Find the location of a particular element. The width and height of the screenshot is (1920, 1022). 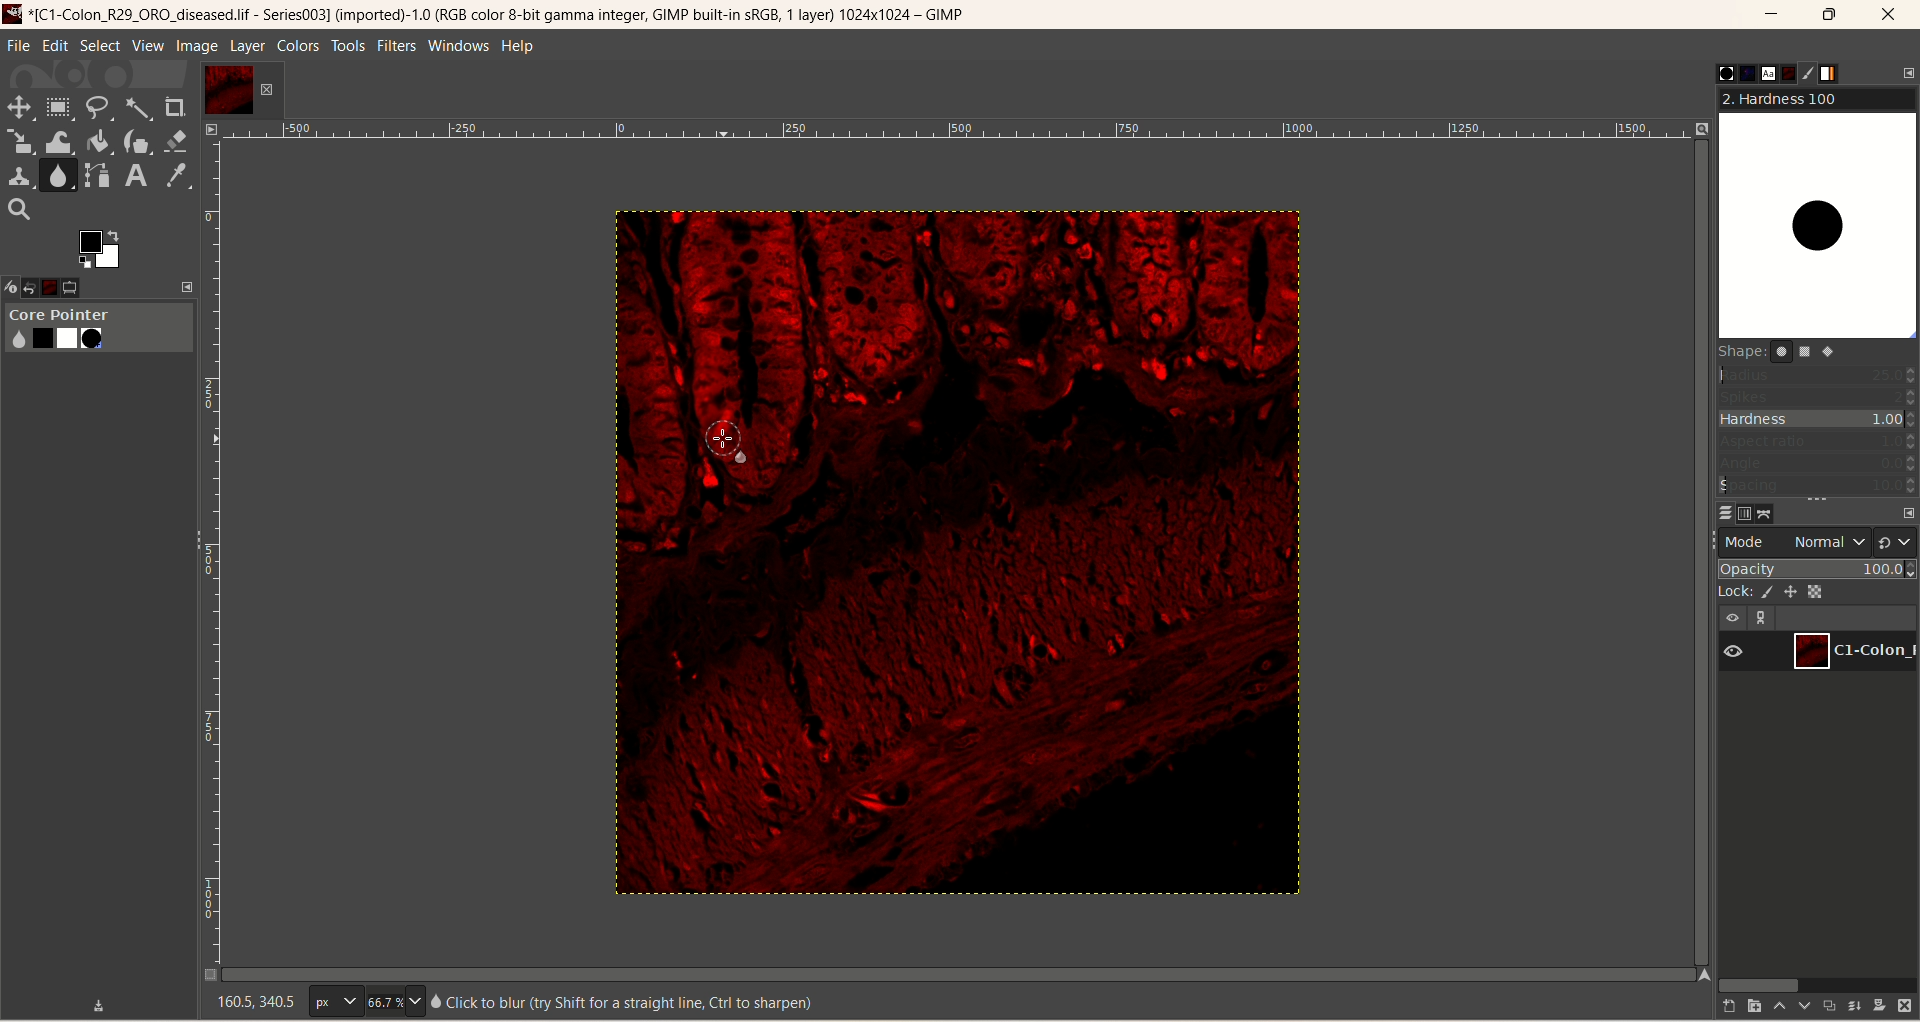

fuzzy select is located at coordinates (136, 111).